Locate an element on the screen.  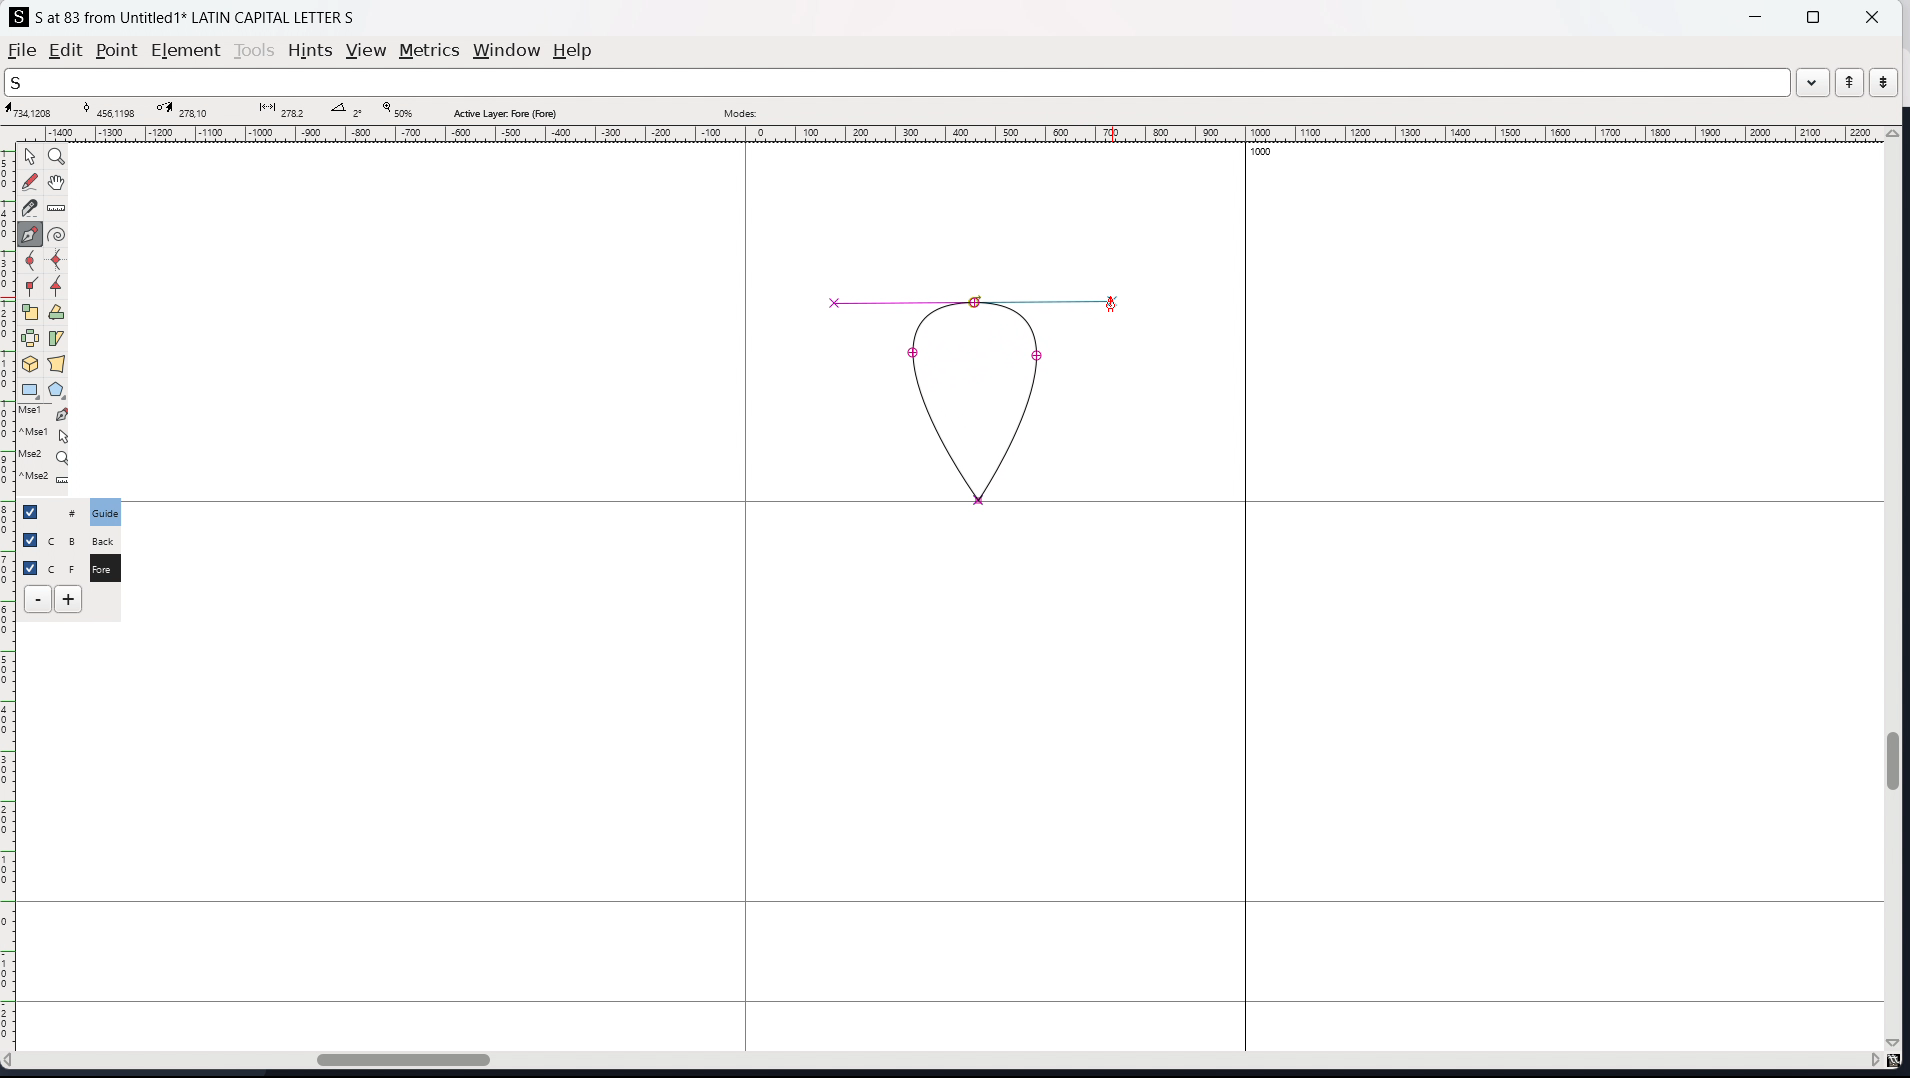
previous word in the wordlist is located at coordinates (1850, 82).